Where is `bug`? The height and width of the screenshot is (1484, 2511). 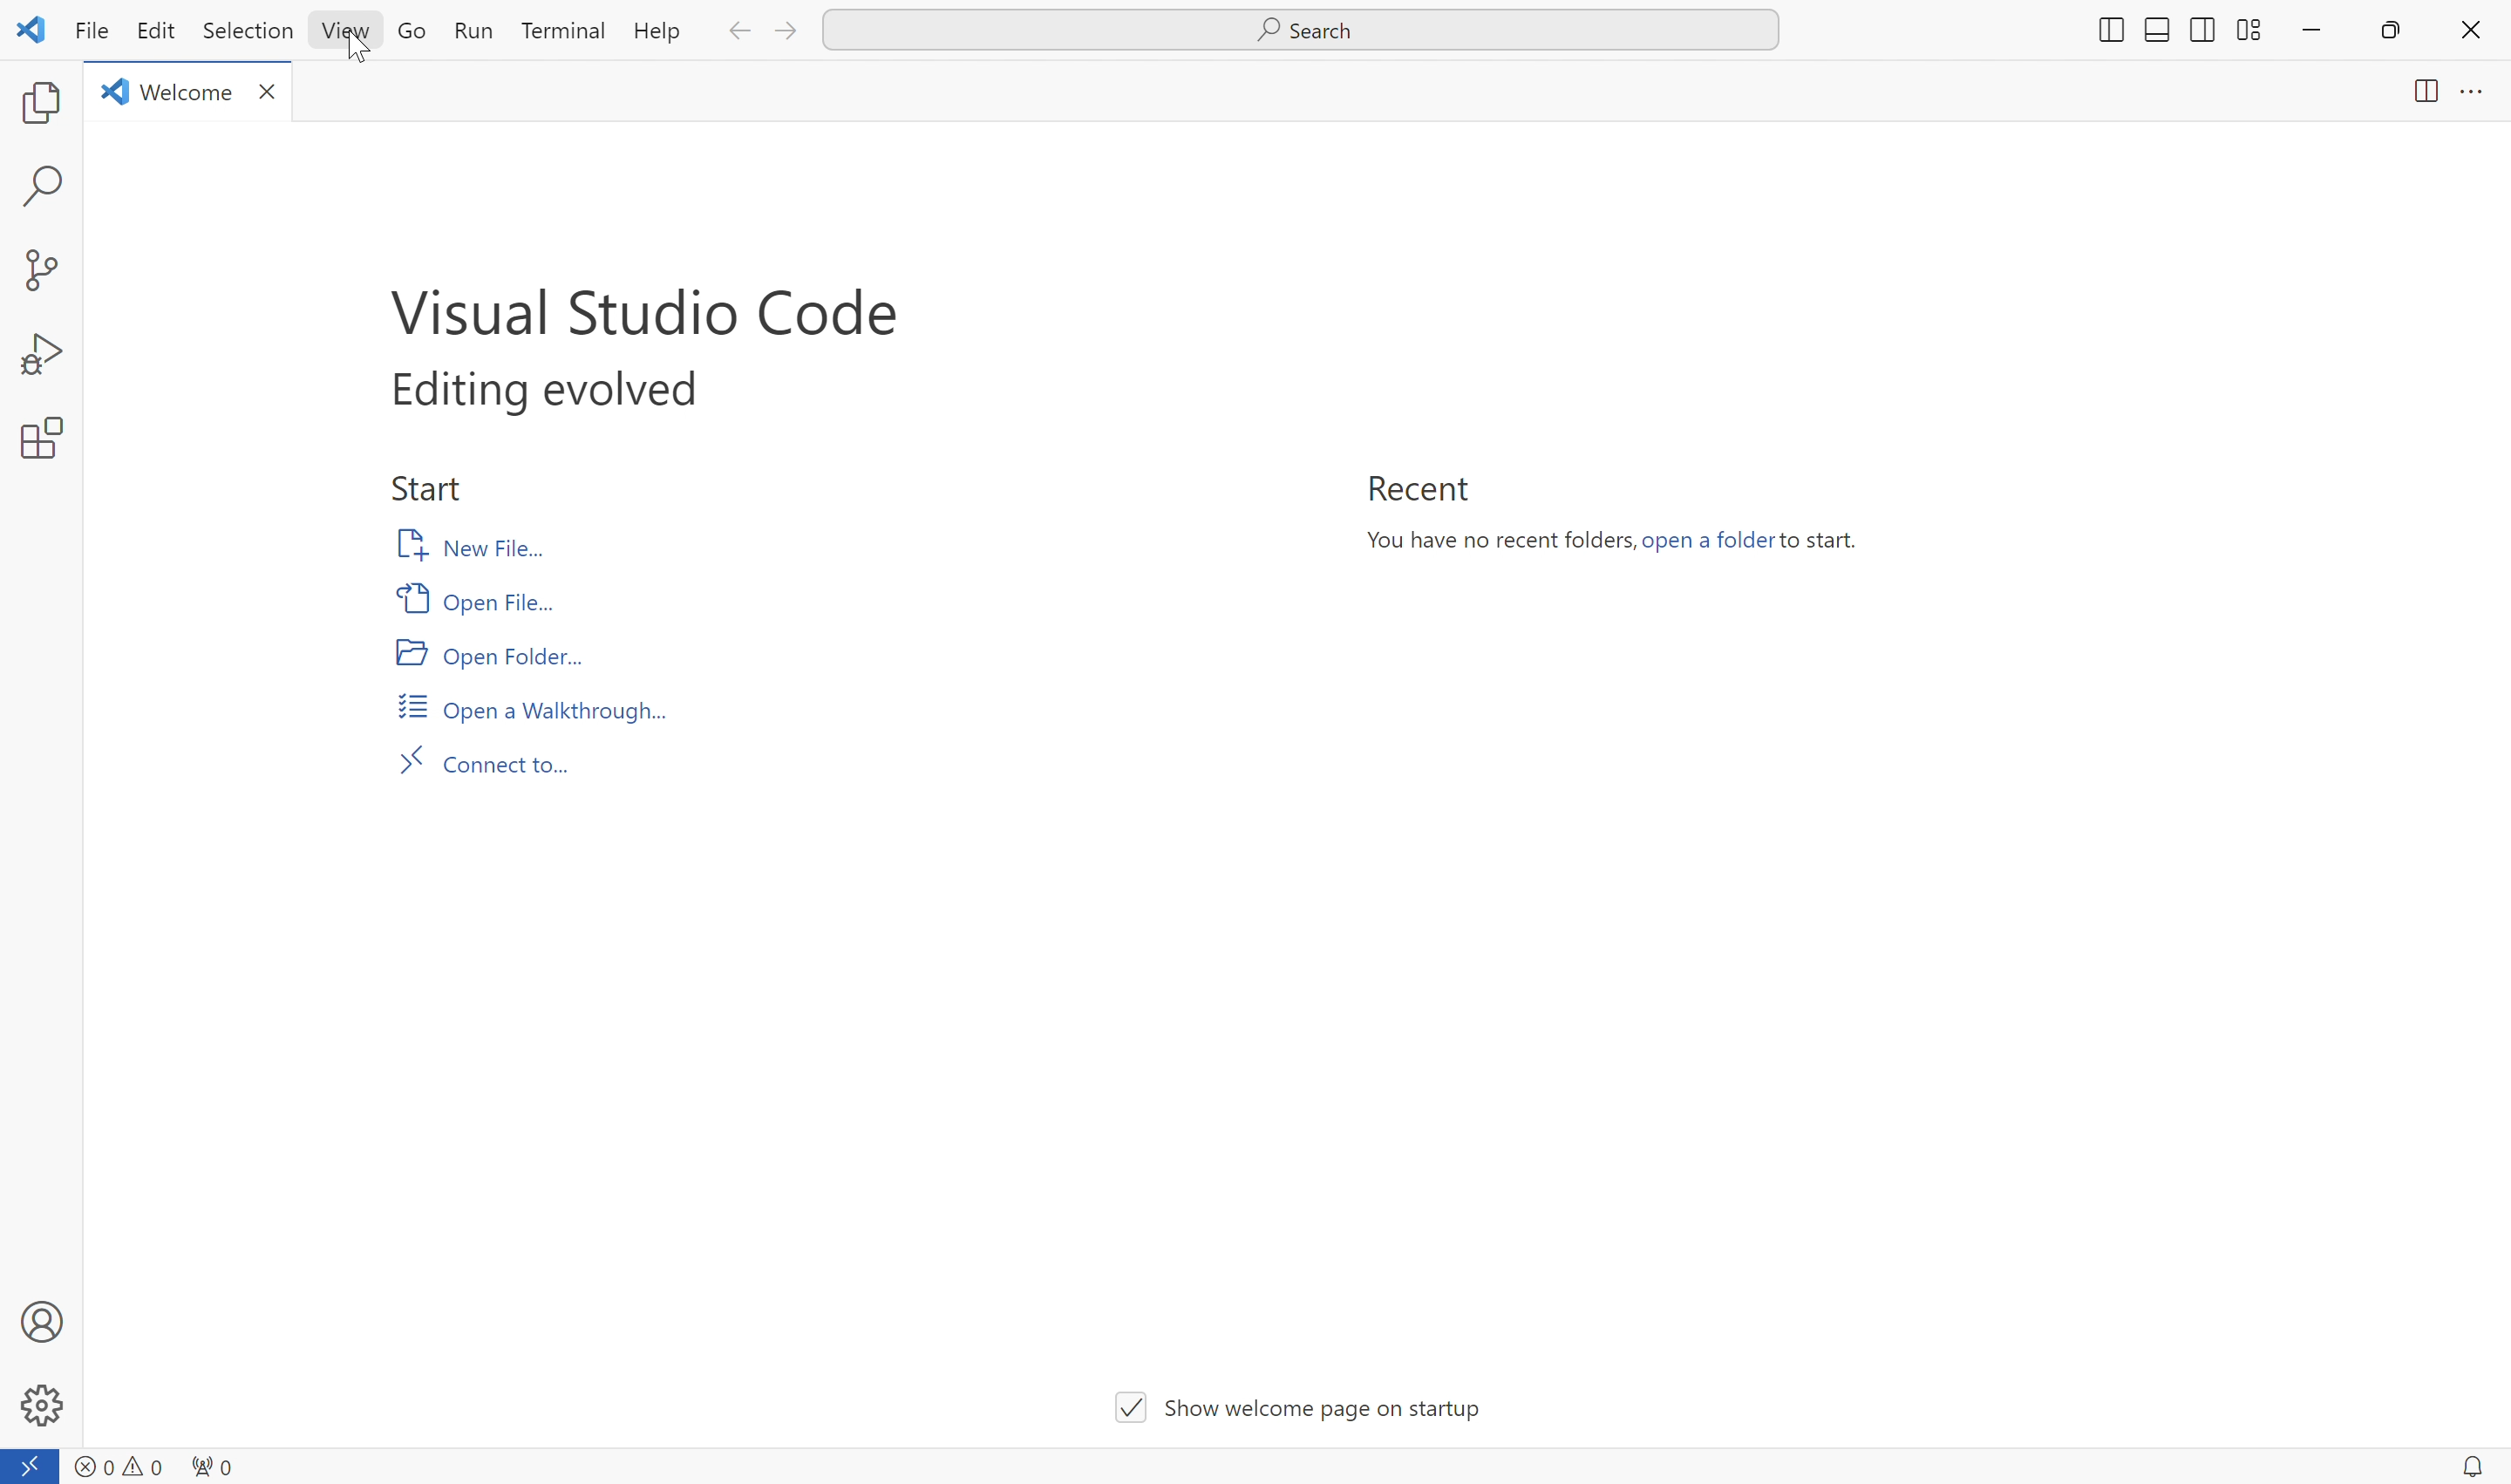 bug is located at coordinates (42, 349).